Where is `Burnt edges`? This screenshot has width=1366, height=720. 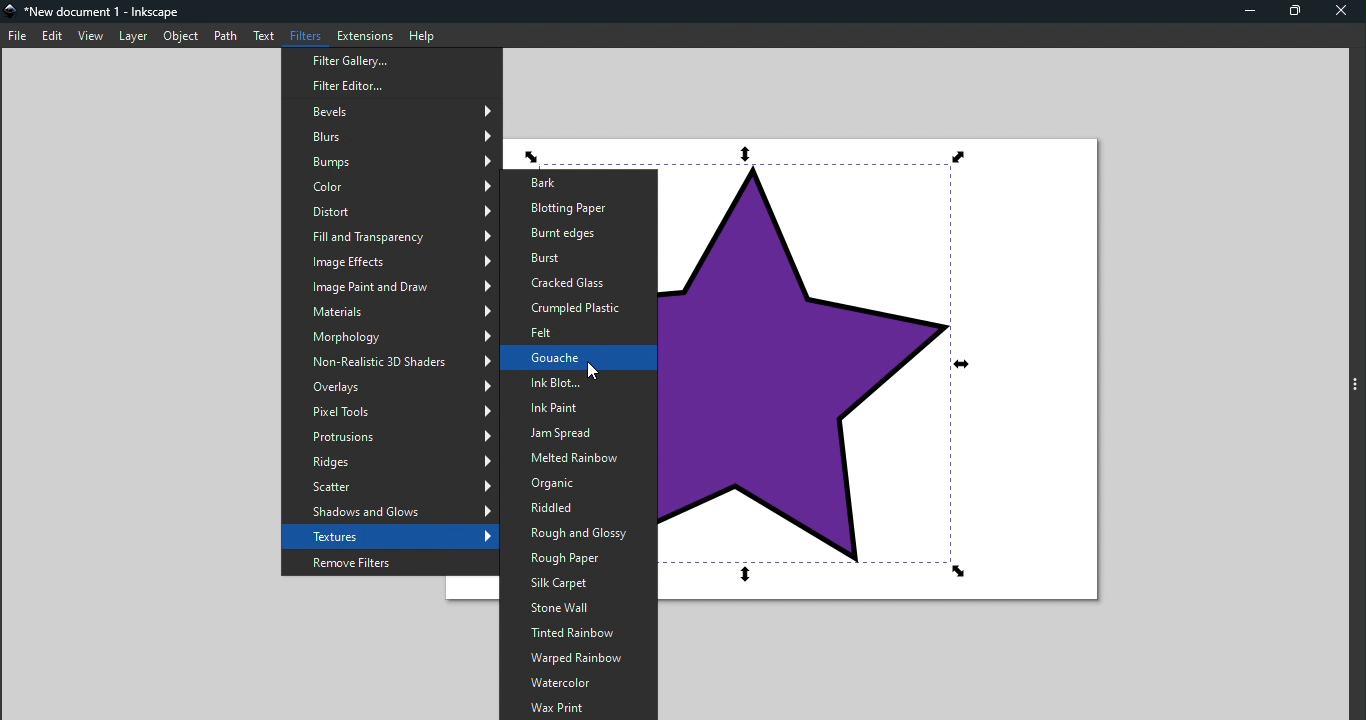
Burnt edges is located at coordinates (572, 235).